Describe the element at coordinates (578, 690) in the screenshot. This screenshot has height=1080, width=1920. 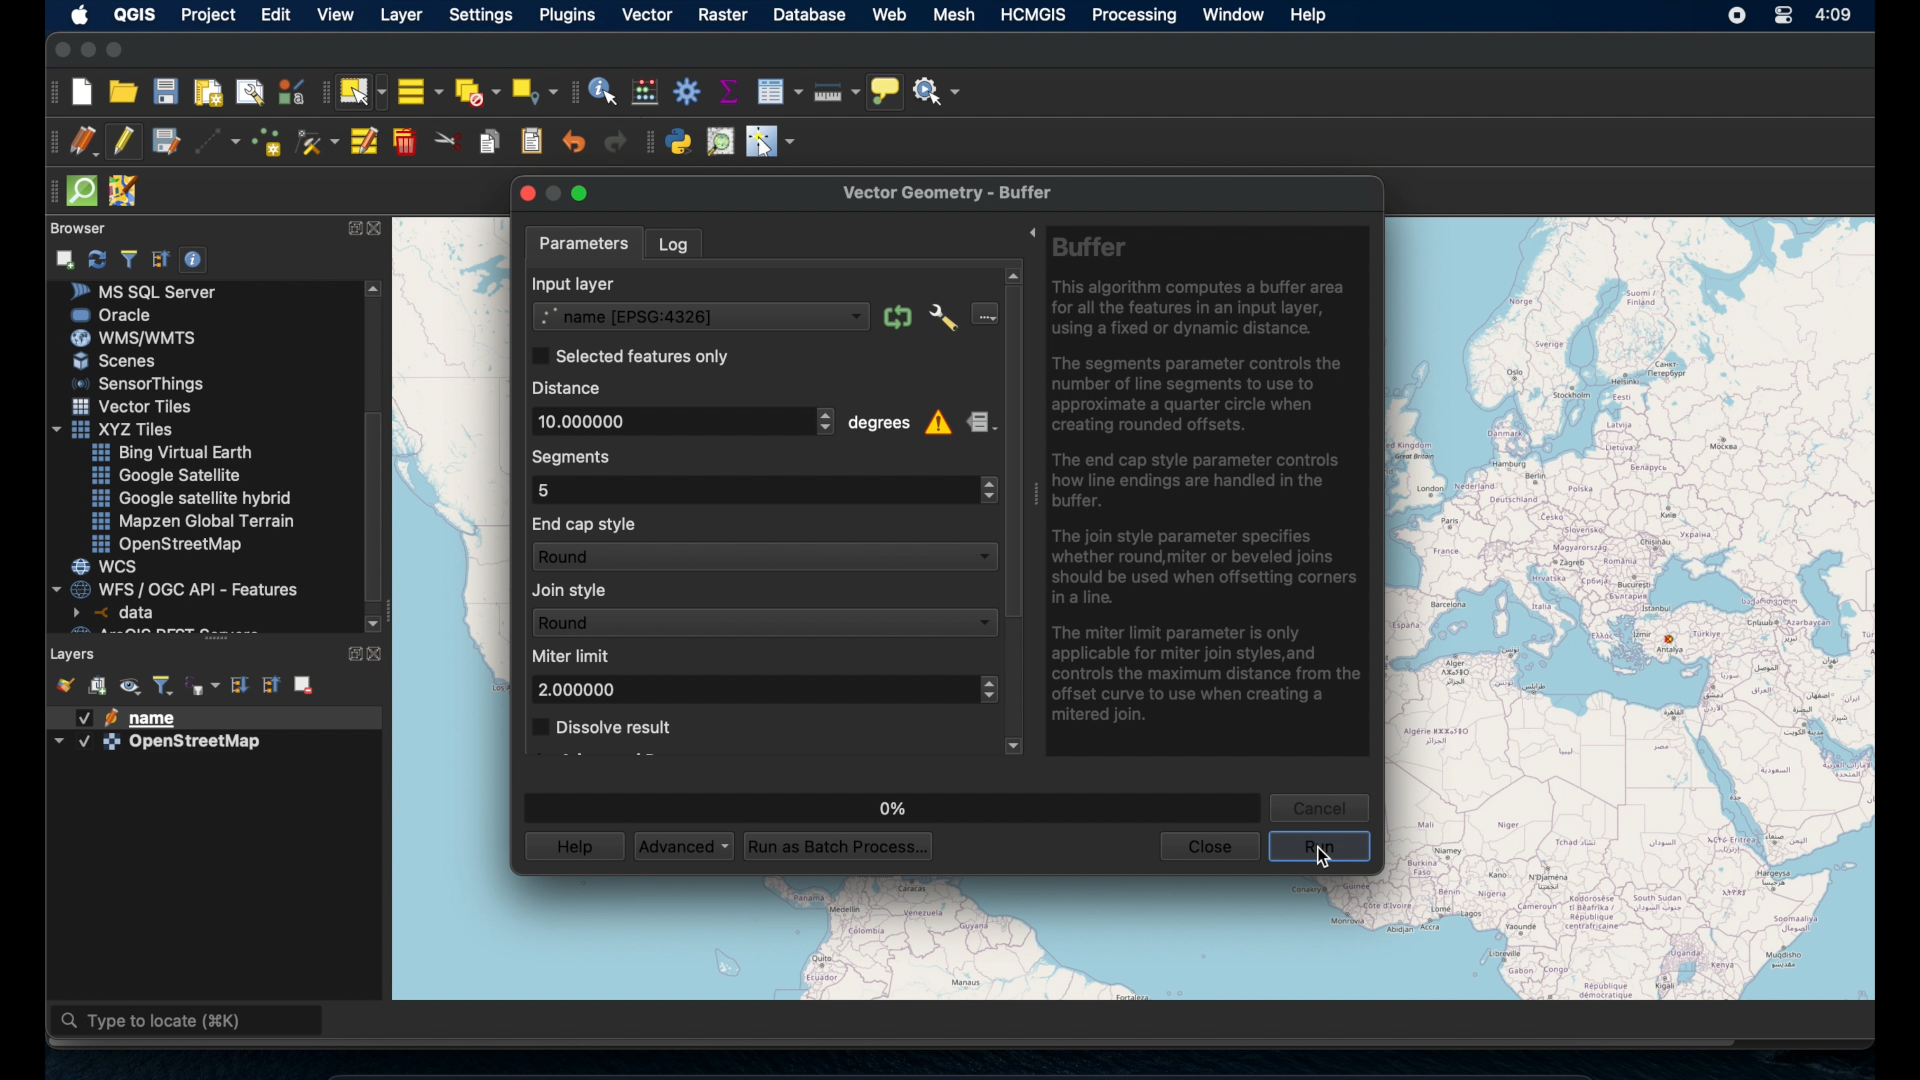
I see `2.000000` at that location.